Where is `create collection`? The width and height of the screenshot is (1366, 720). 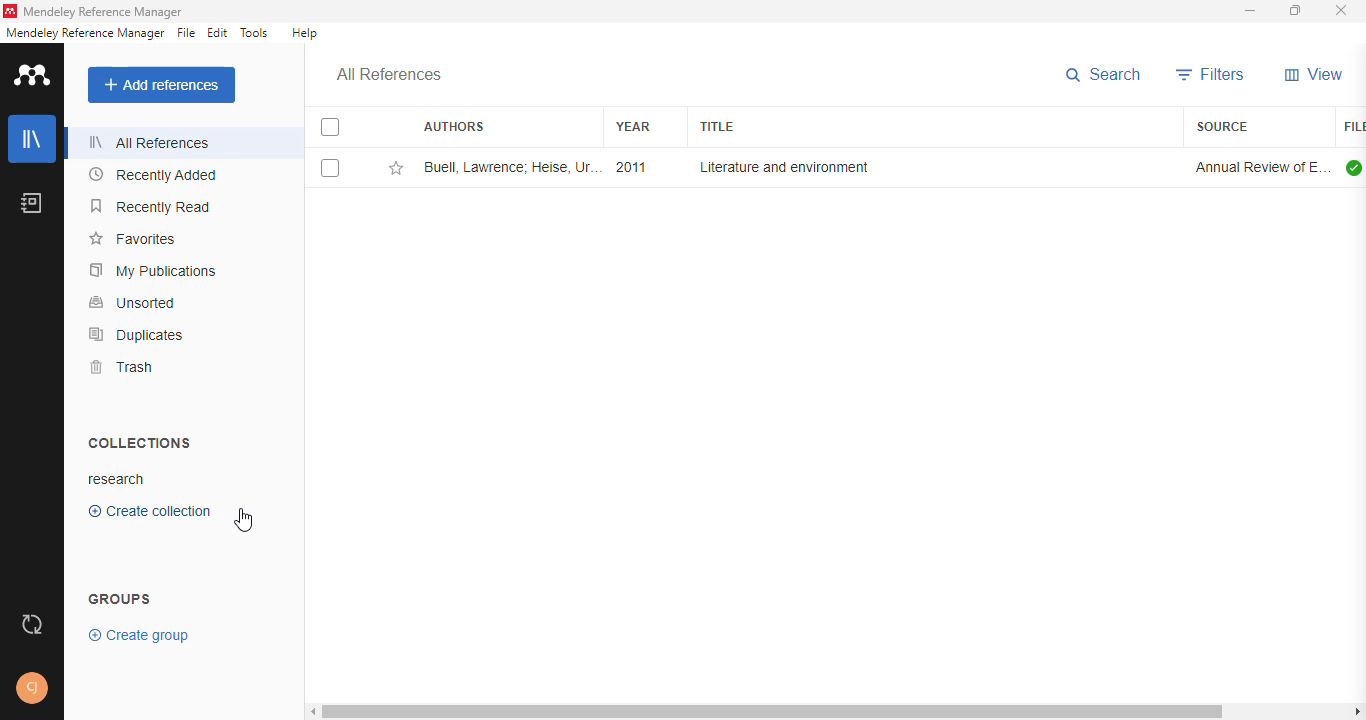
create collection is located at coordinates (150, 510).